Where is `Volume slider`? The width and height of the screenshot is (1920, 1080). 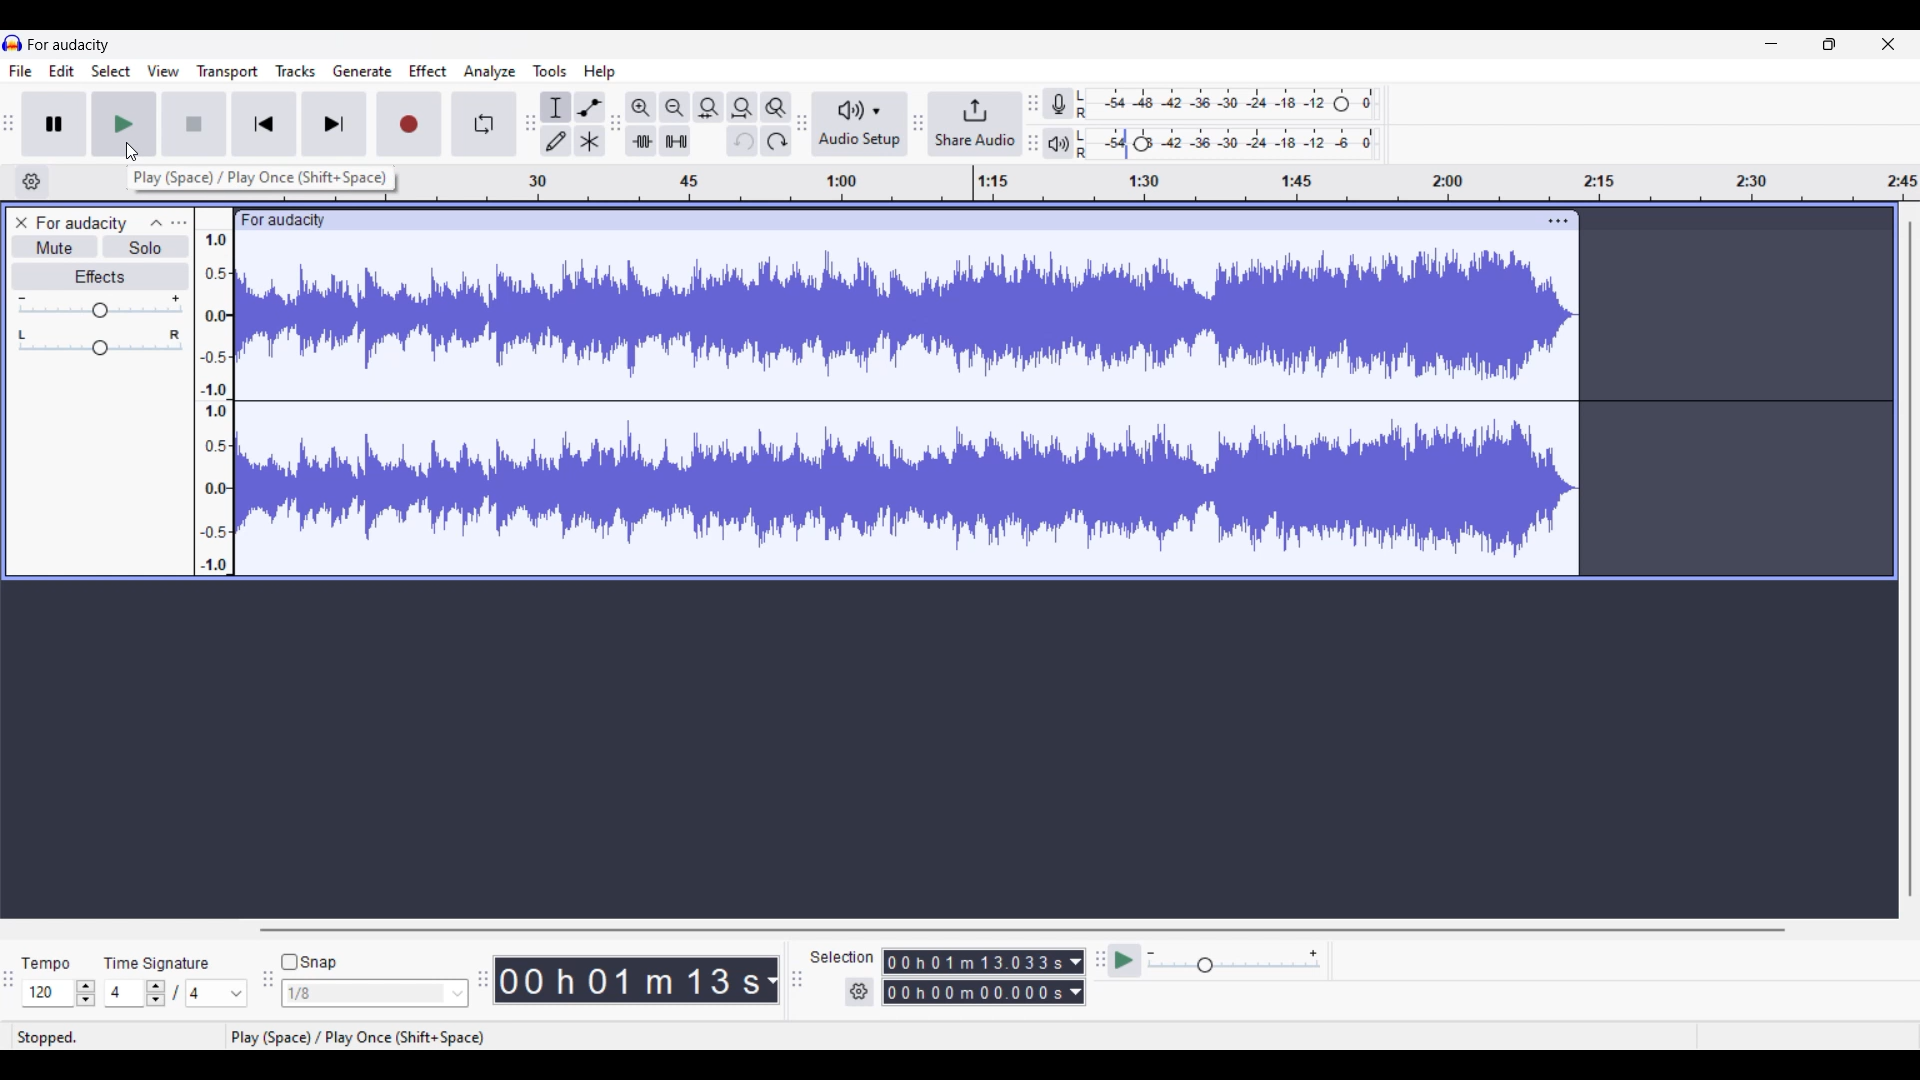
Volume slider is located at coordinates (100, 305).